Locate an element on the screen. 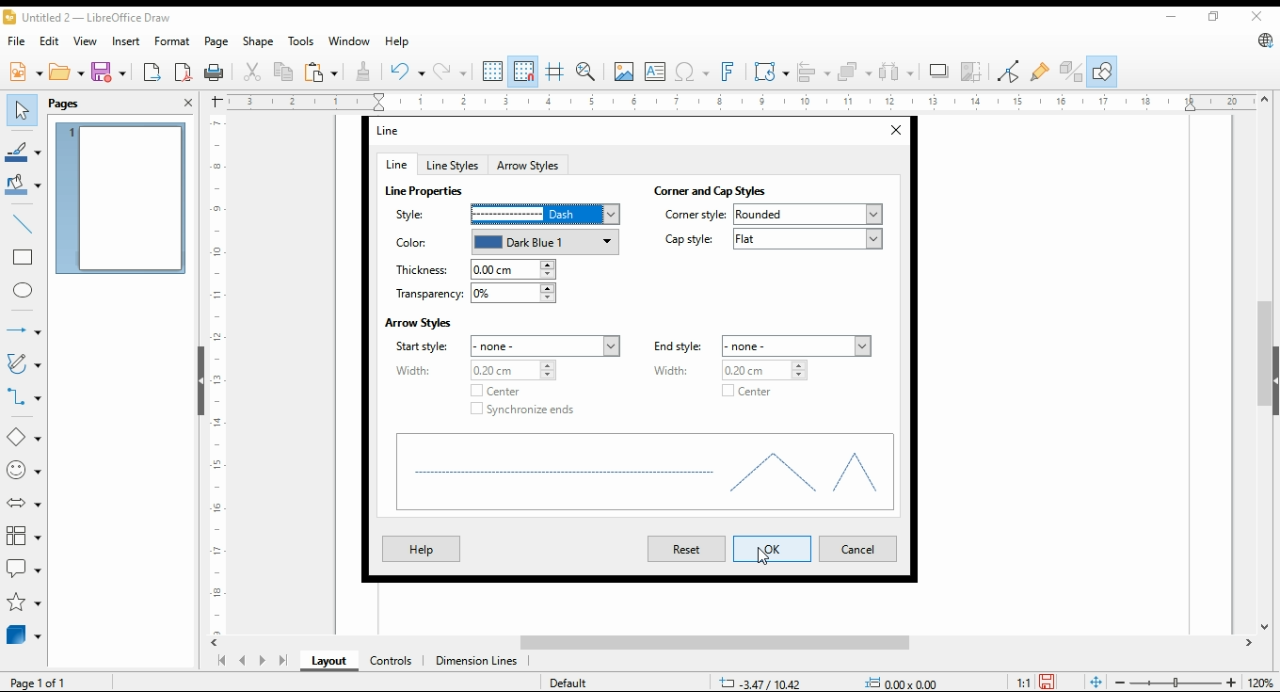  close pane is located at coordinates (189, 102).